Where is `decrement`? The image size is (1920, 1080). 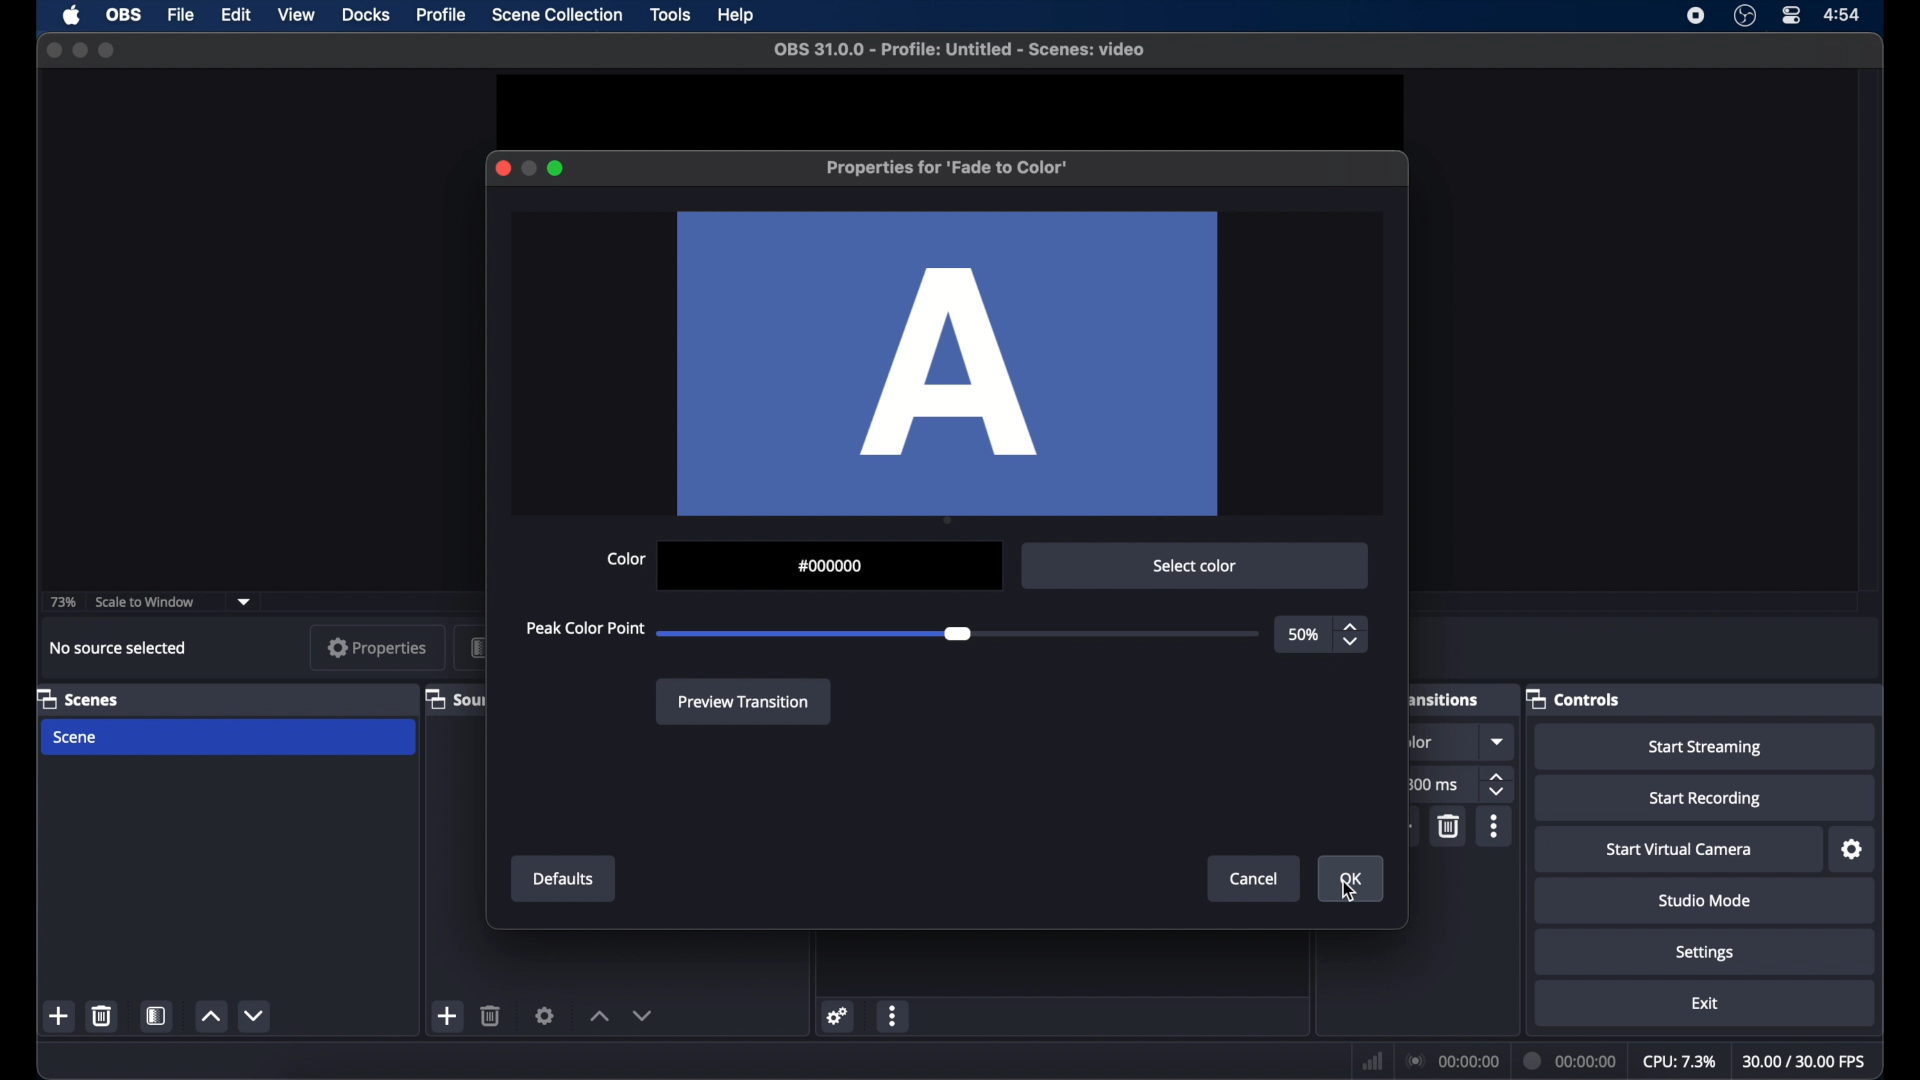 decrement is located at coordinates (642, 1015).